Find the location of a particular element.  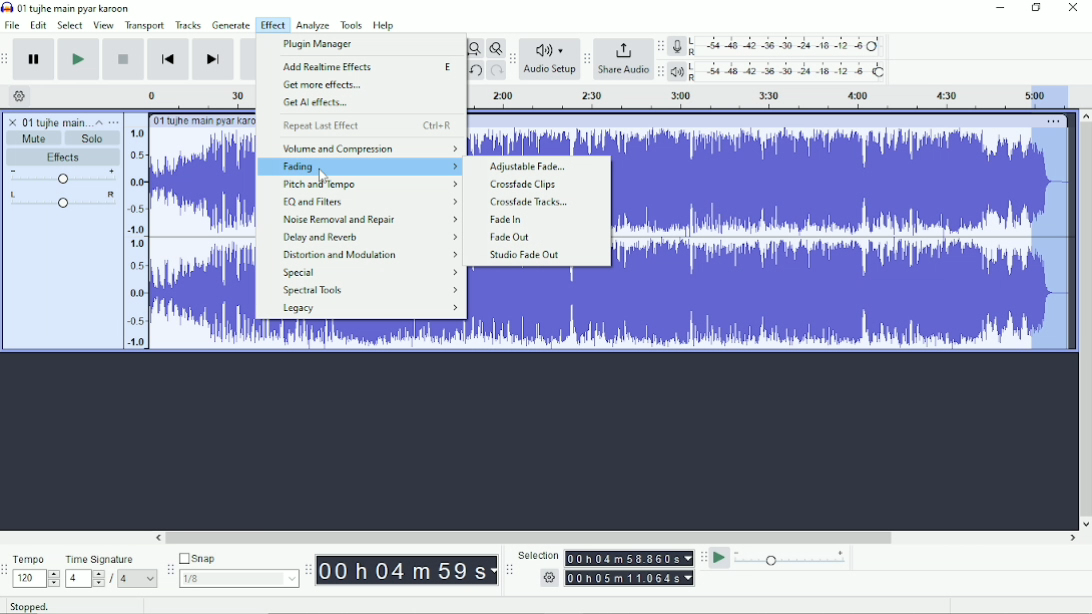

More options is located at coordinates (1054, 121).